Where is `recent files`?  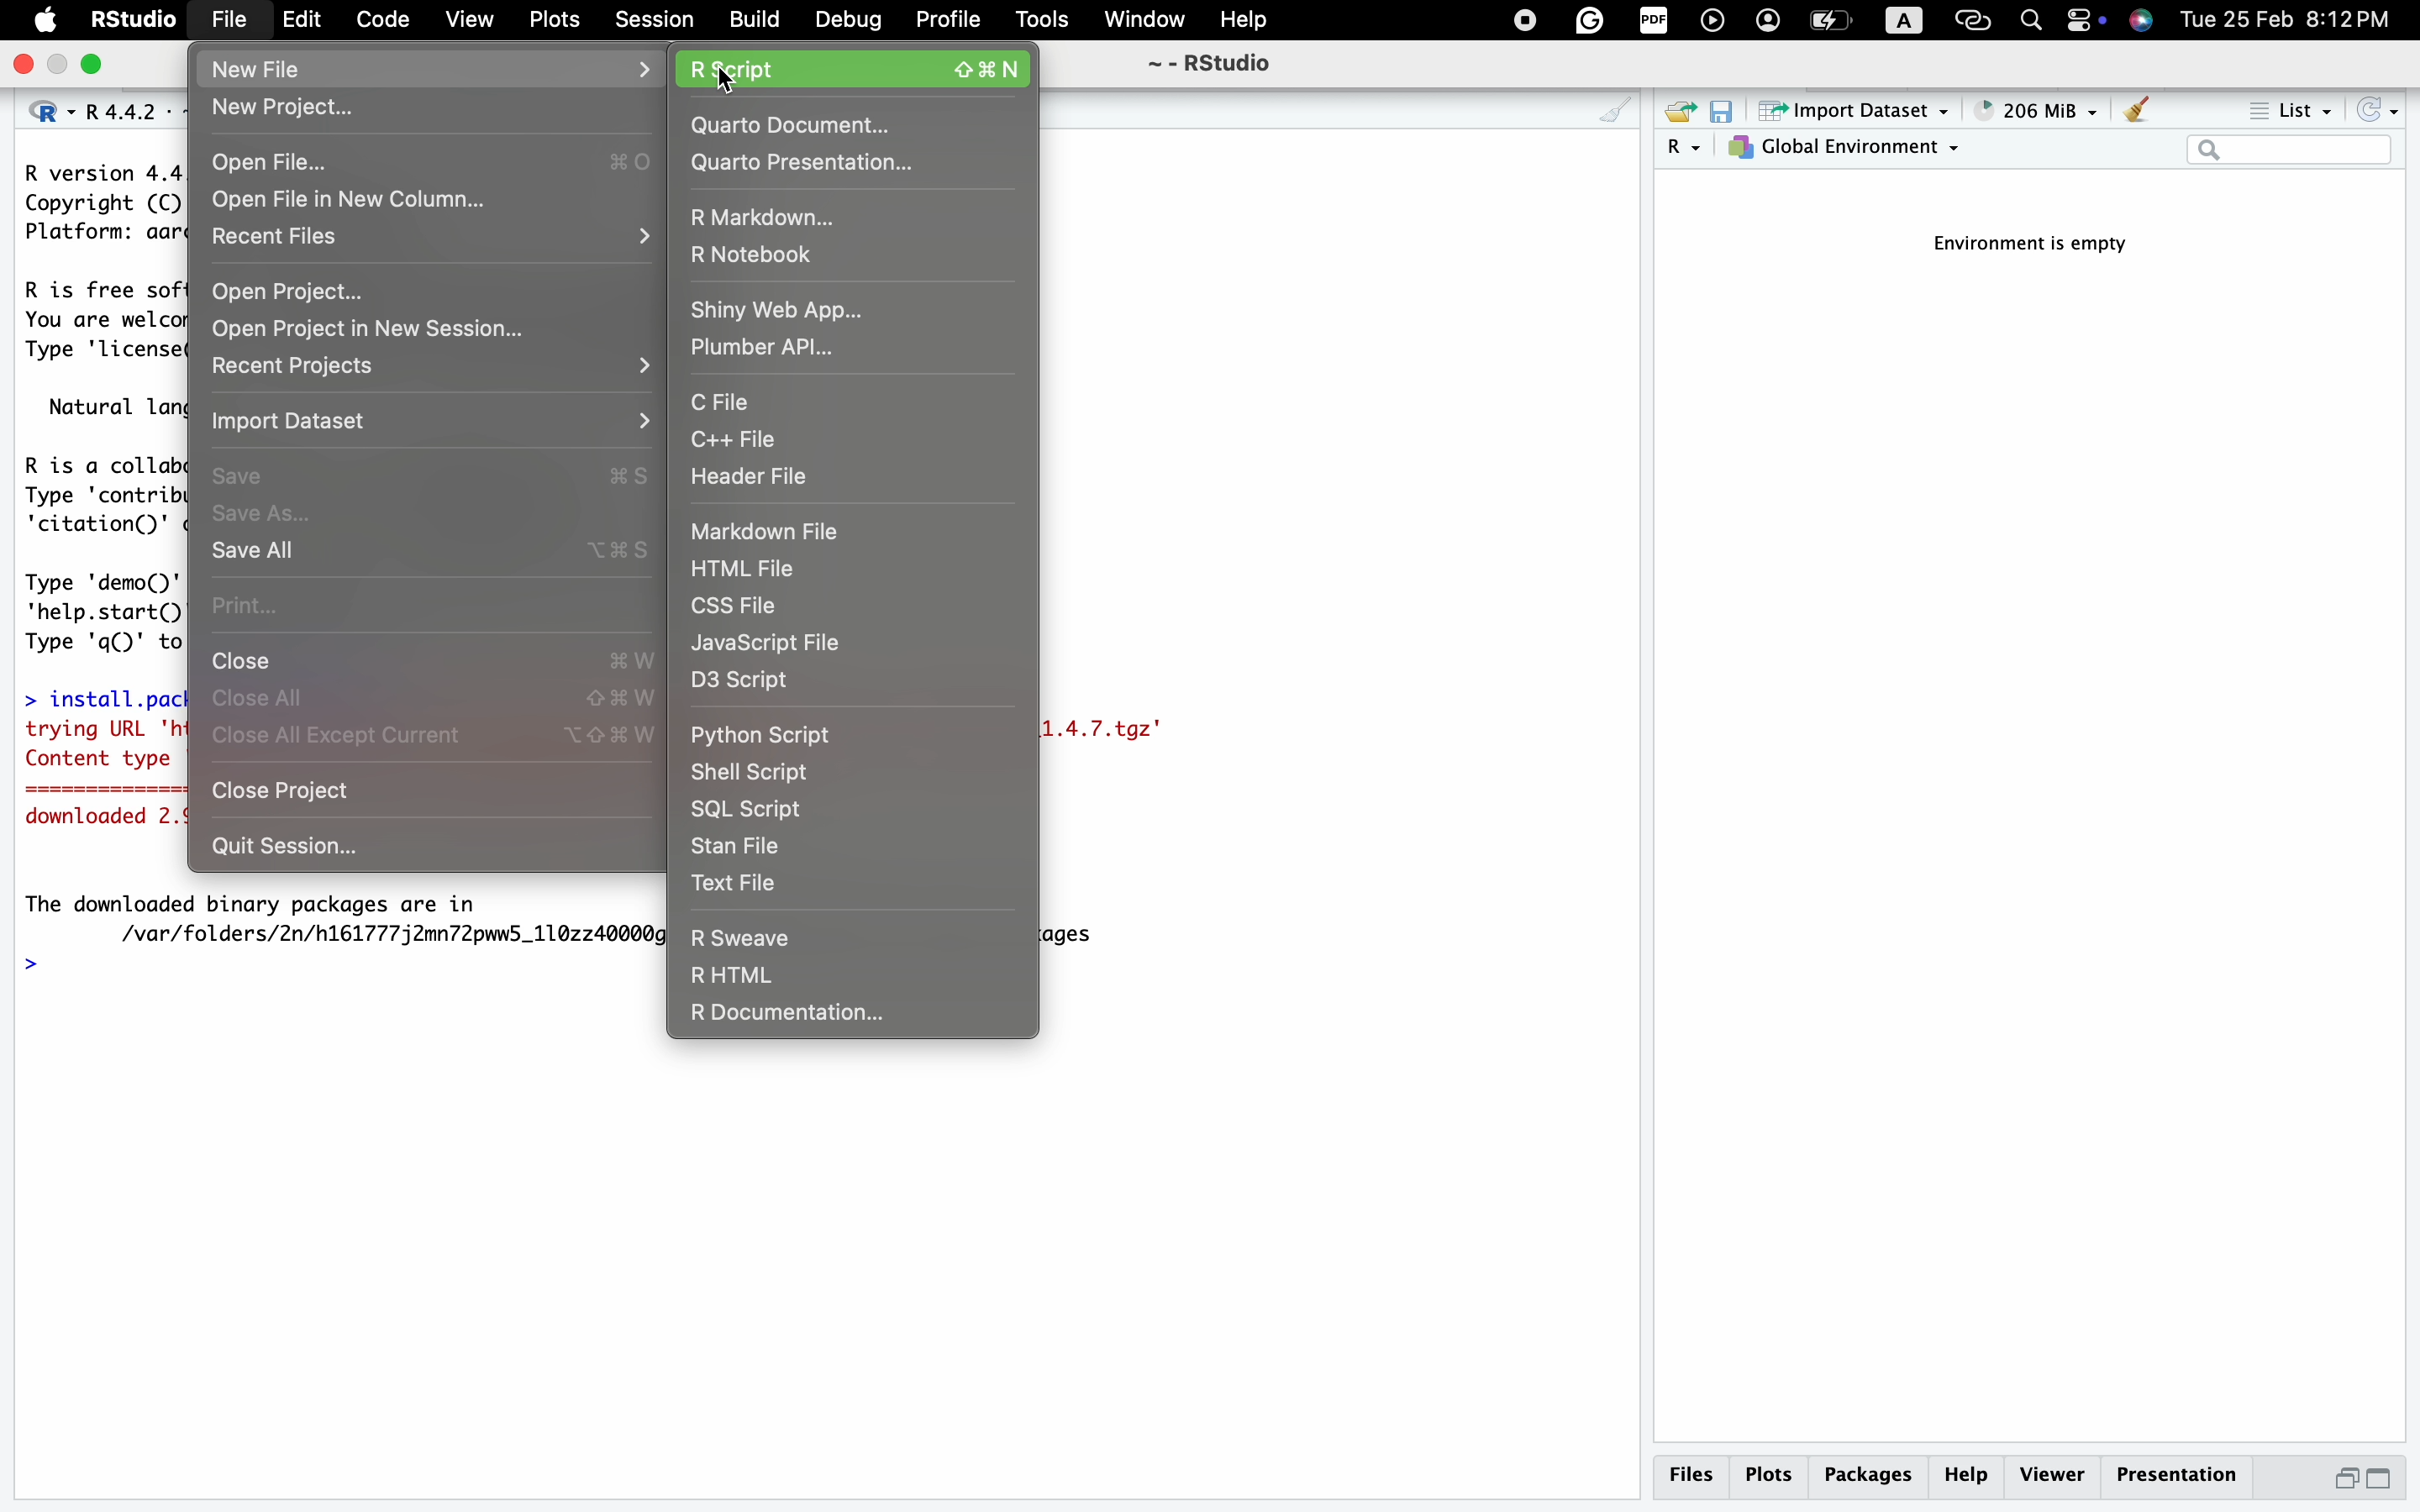 recent files is located at coordinates (435, 240).